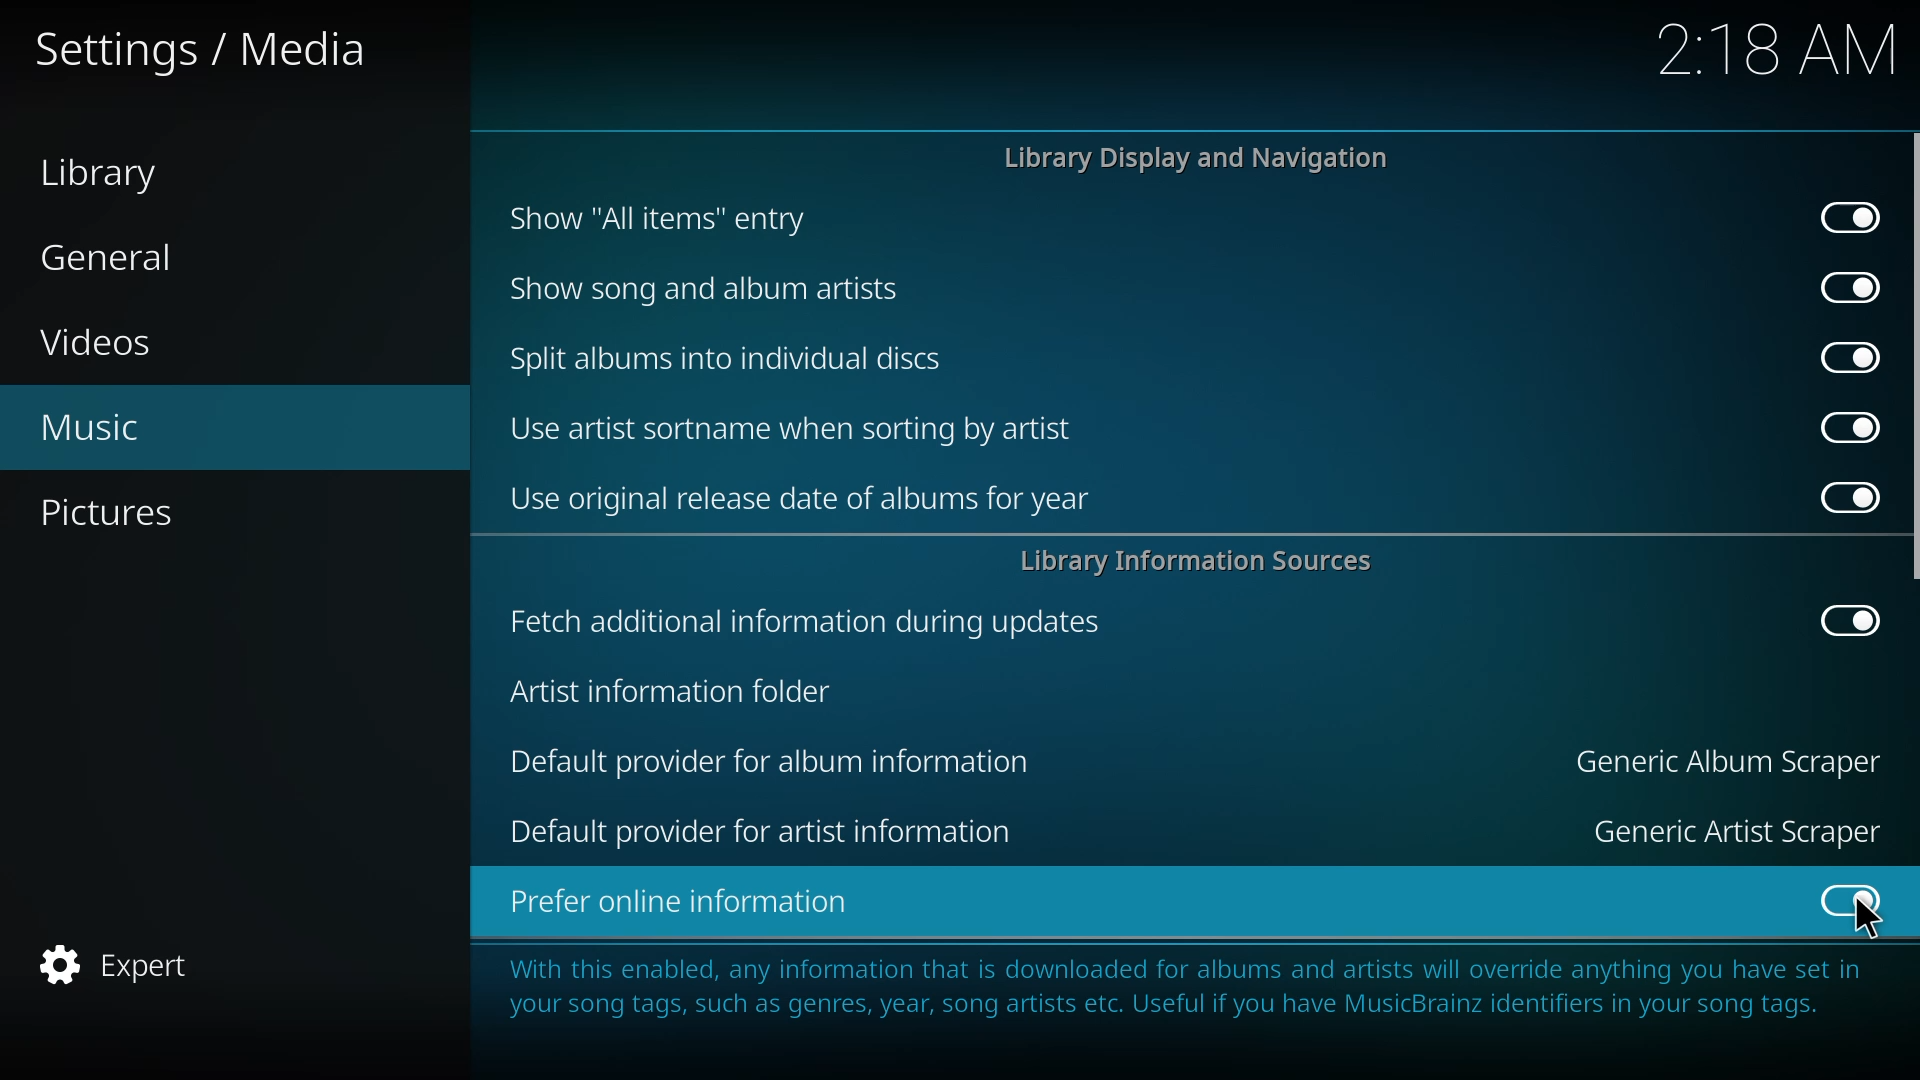 This screenshot has width=1920, height=1080. I want to click on library info sources, so click(1197, 559).